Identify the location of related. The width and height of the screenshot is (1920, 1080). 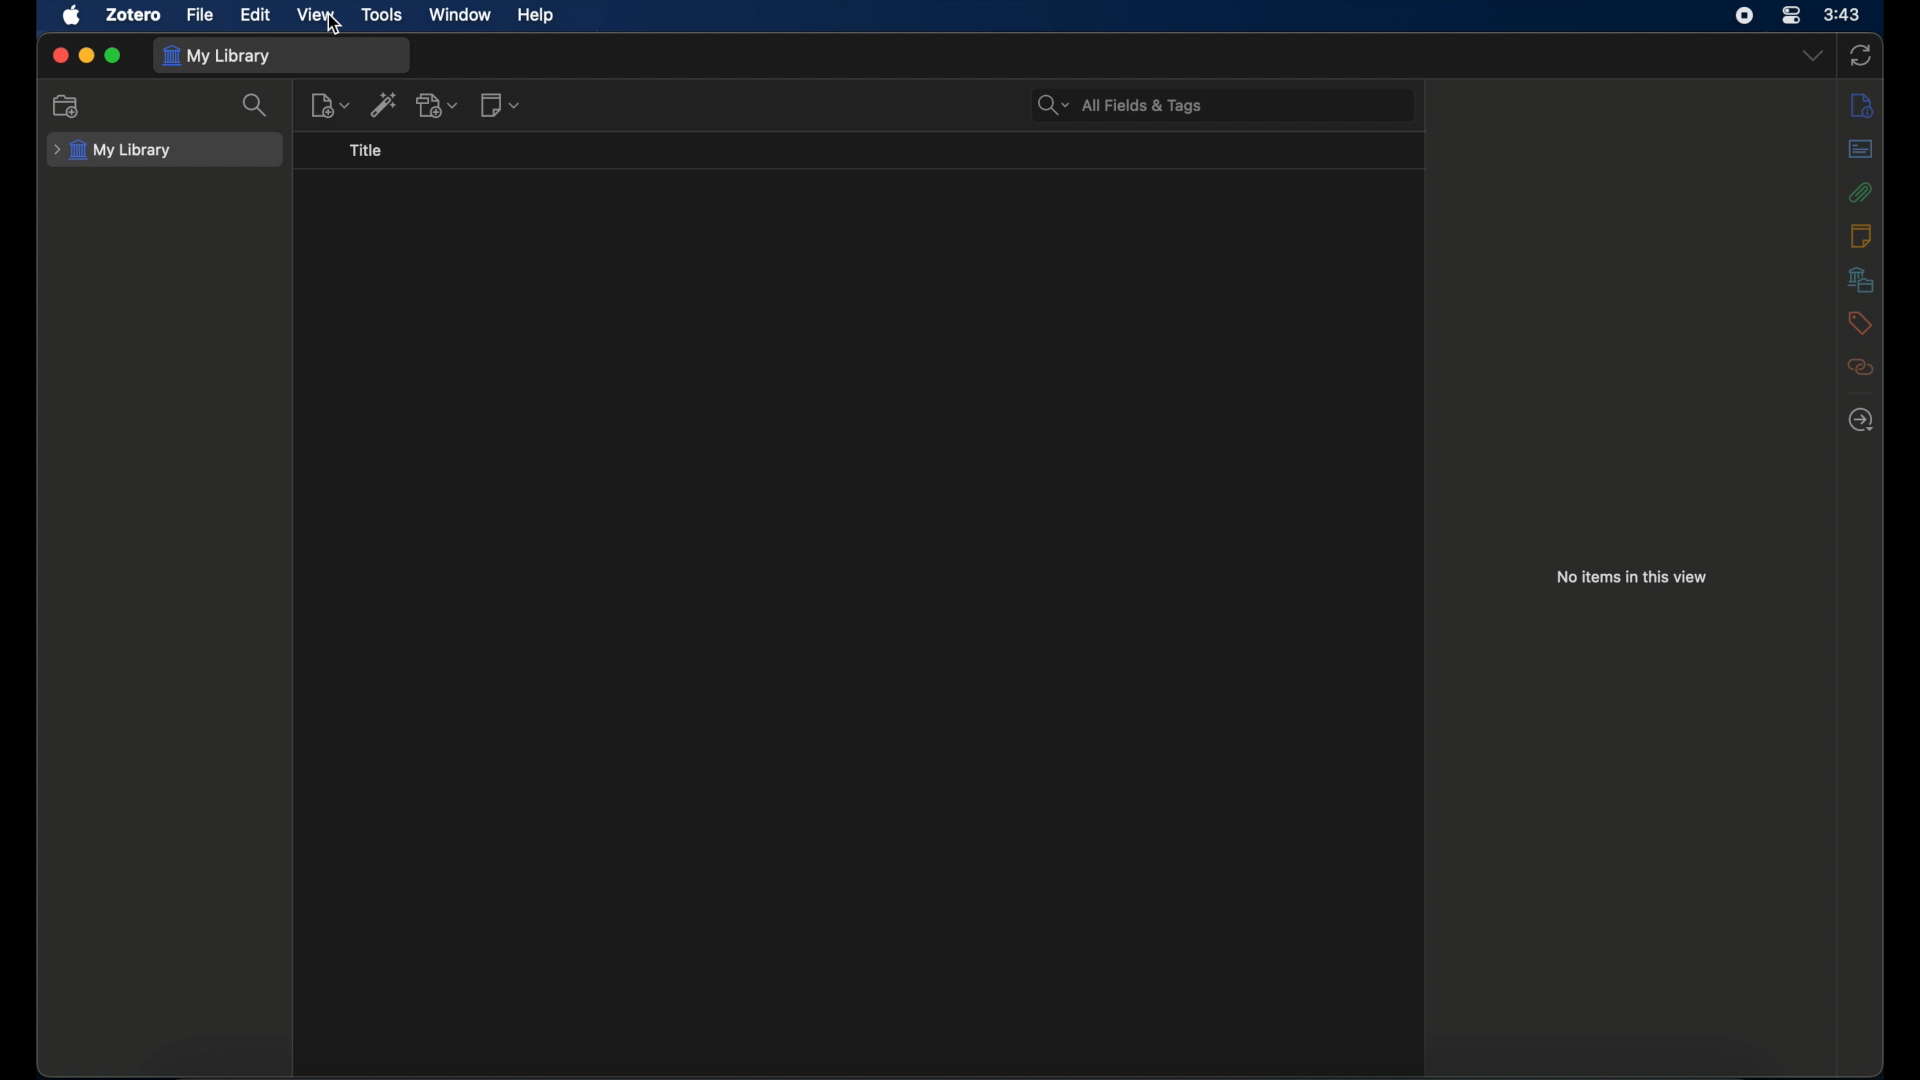
(1860, 367).